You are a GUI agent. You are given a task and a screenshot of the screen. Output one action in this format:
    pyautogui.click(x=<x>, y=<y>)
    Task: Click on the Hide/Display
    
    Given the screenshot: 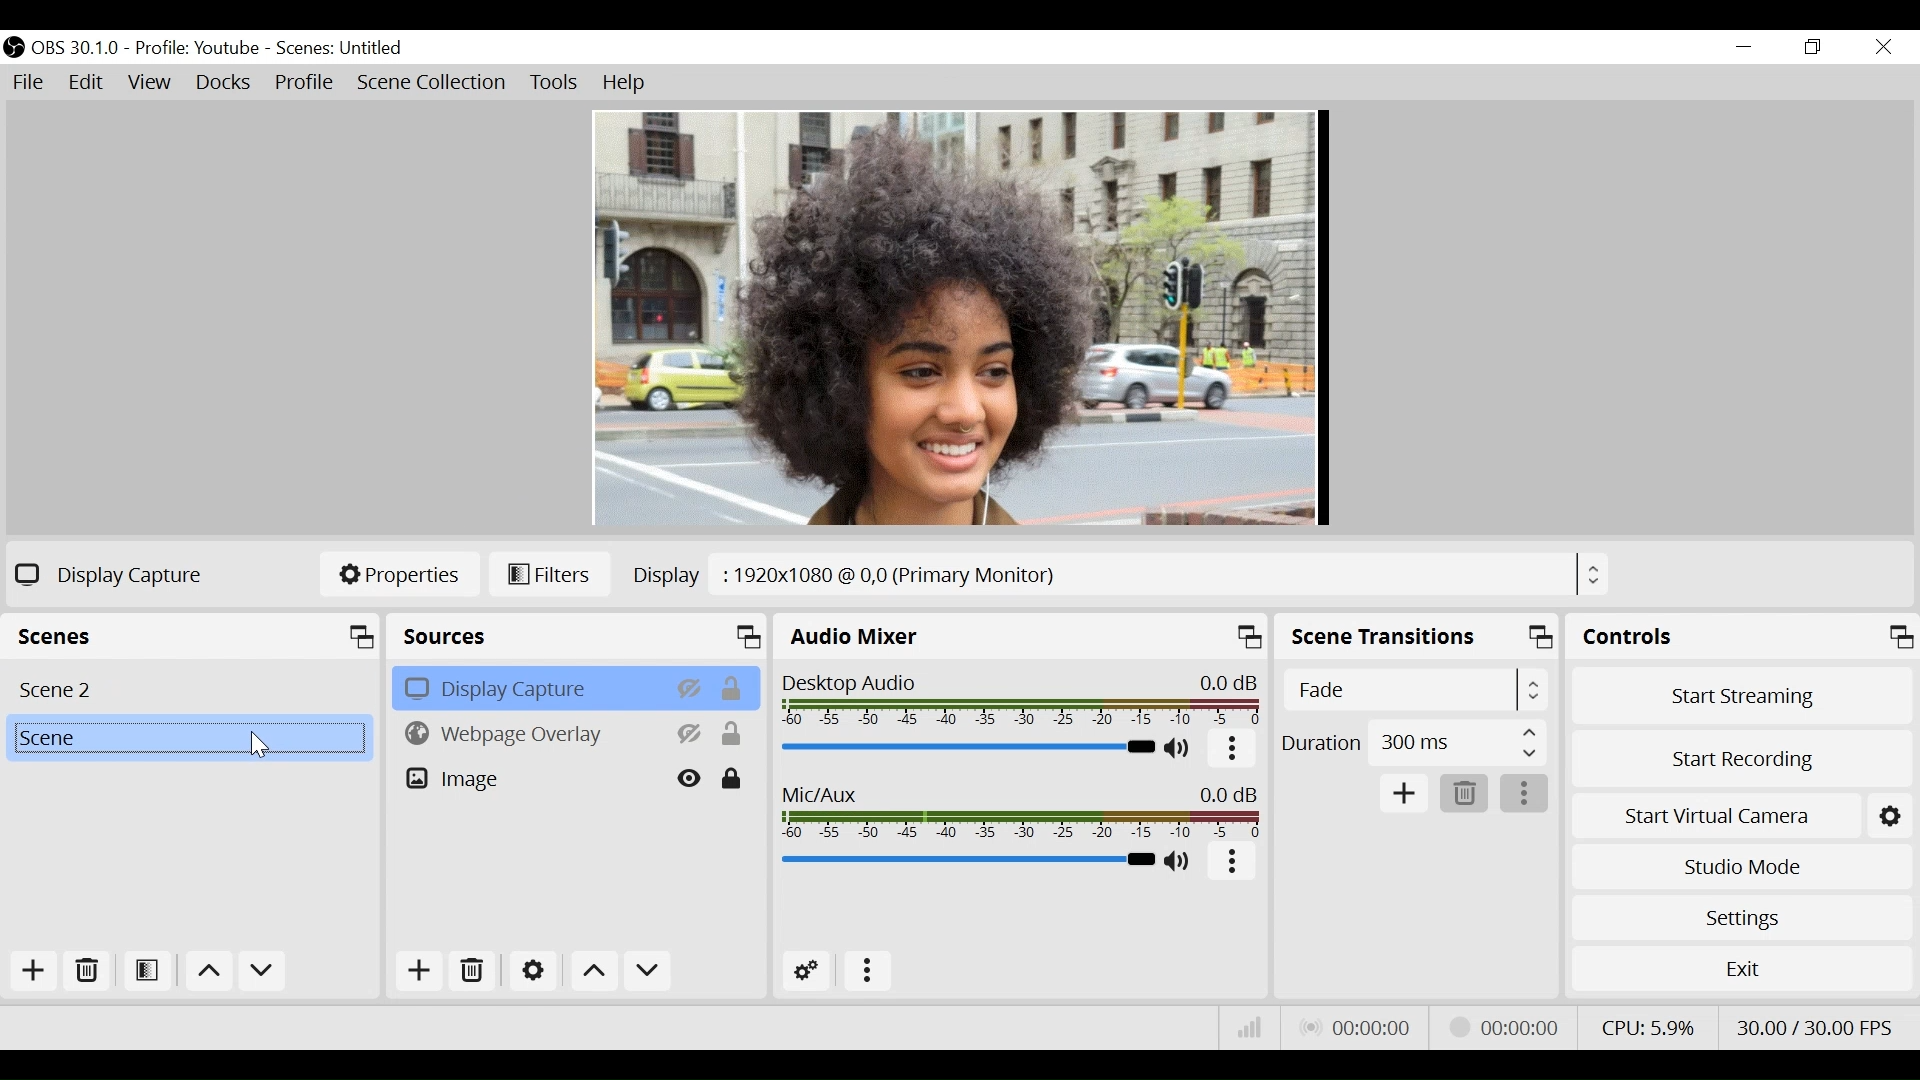 What is the action you would take?
    pyautogui.click(x=691, y=778)
    